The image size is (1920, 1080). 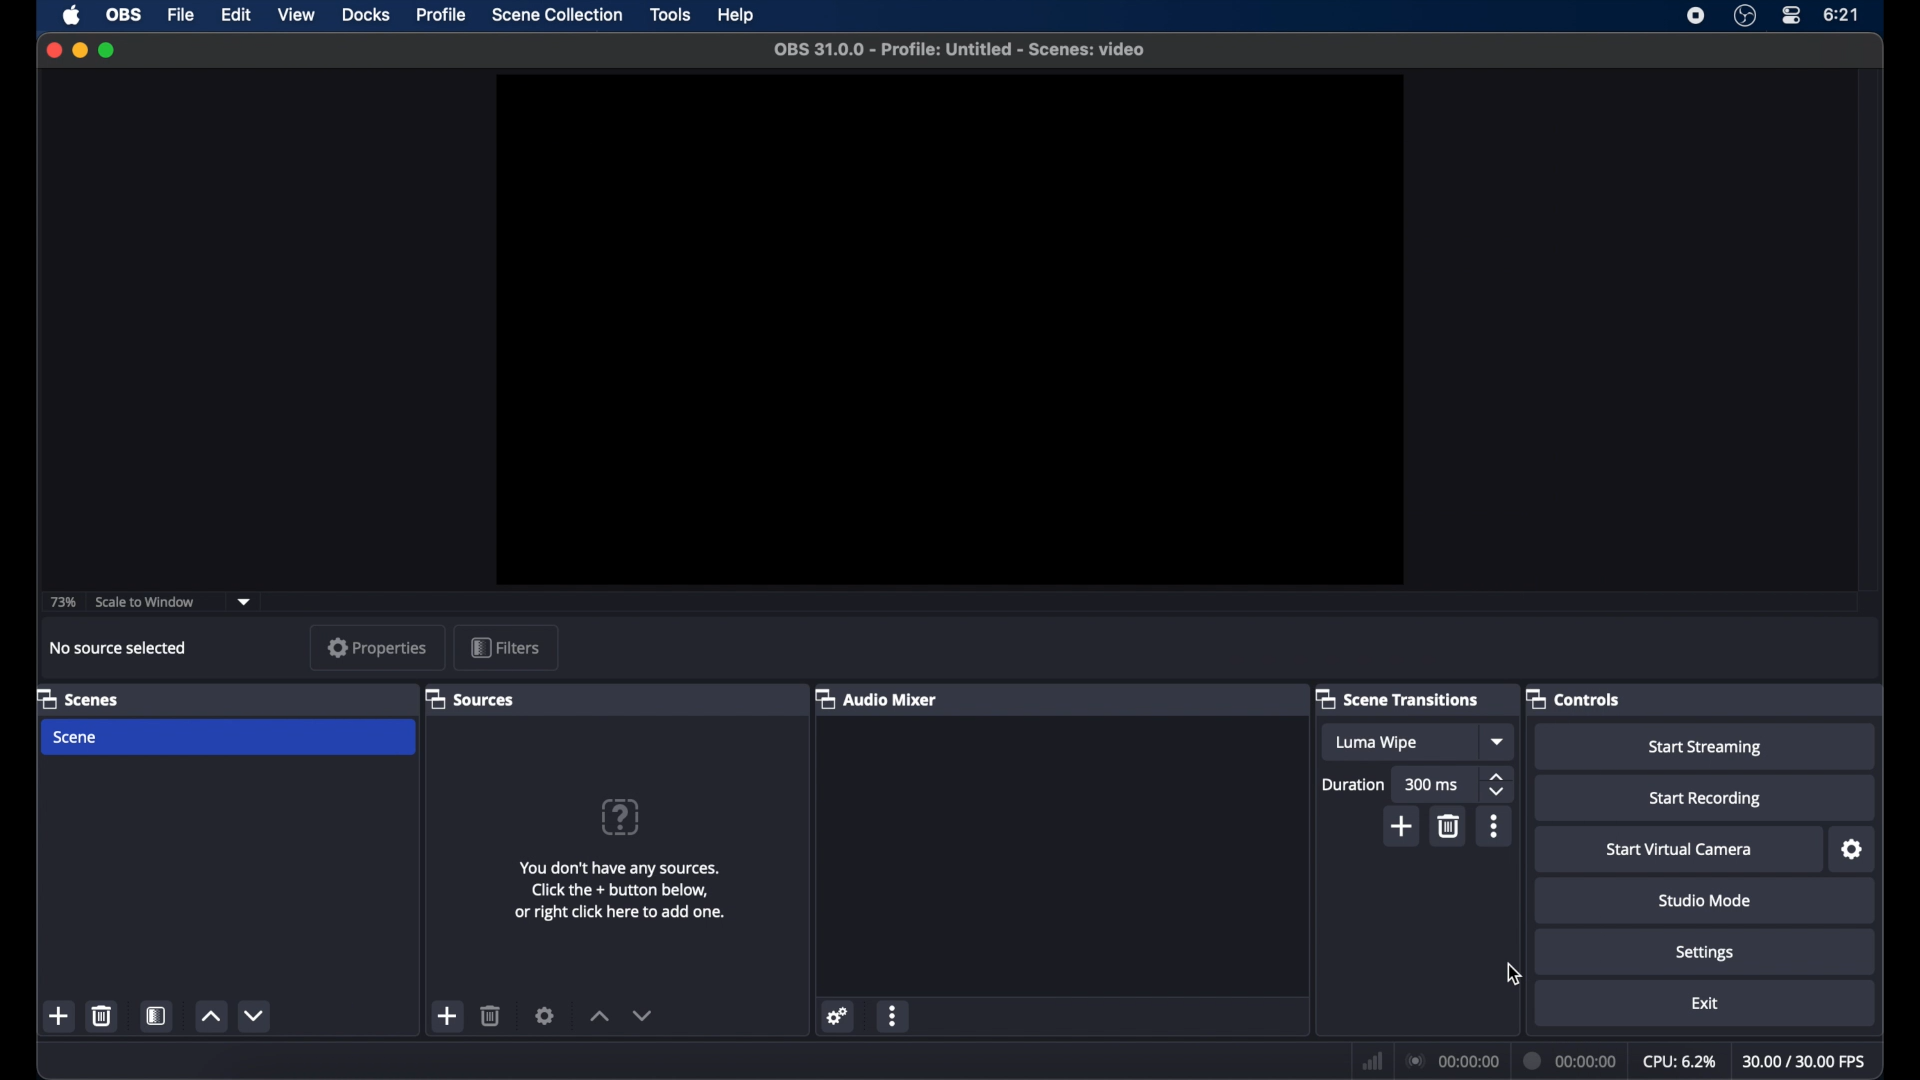 I want to click on no source selected, so click(x=119, y=648).